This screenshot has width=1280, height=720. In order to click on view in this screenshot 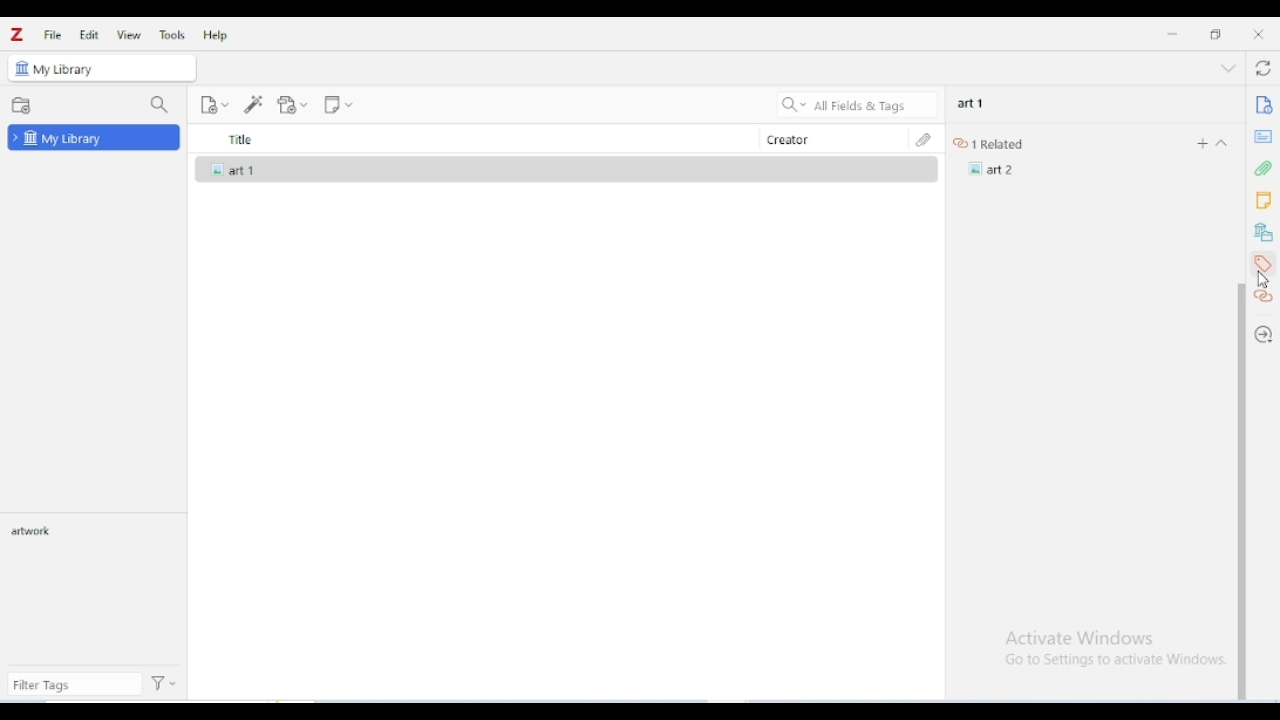, I will do `click(129, 34)`.